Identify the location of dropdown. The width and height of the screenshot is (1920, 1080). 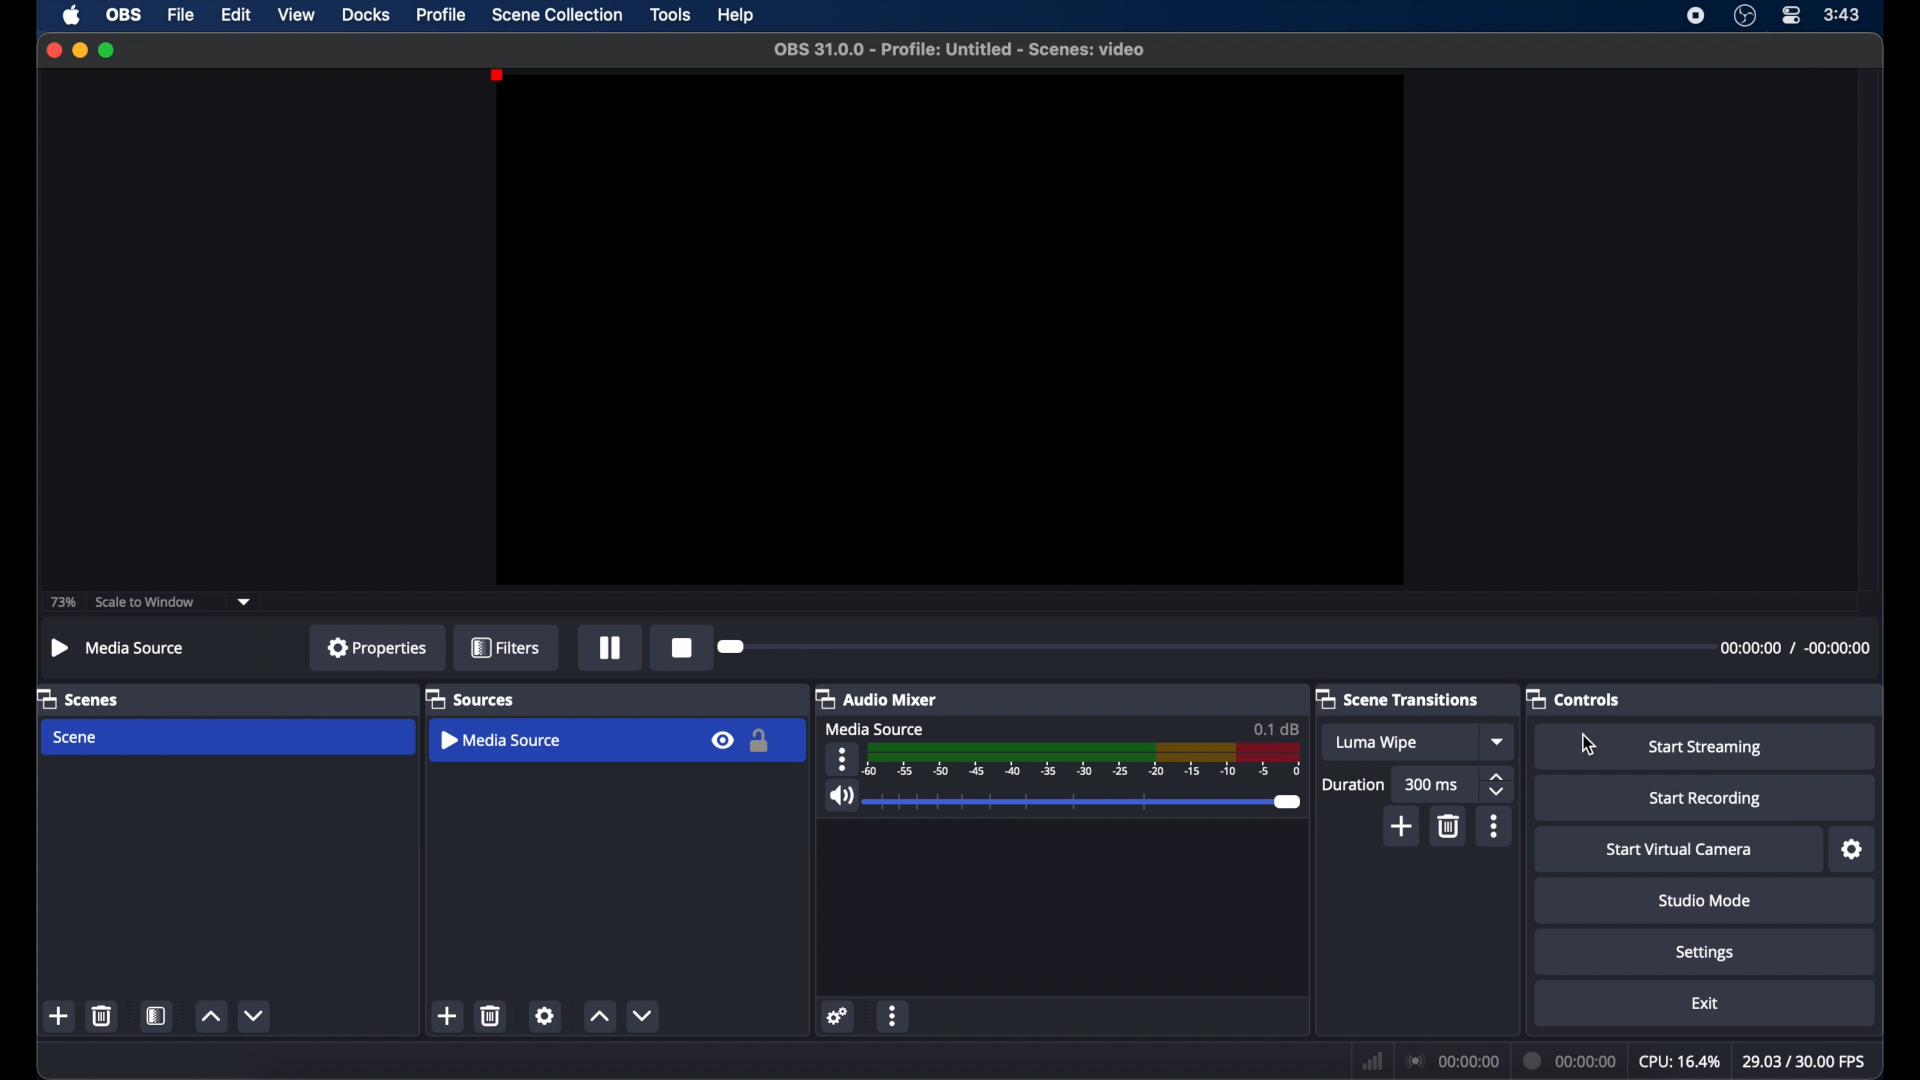
(244, 602).